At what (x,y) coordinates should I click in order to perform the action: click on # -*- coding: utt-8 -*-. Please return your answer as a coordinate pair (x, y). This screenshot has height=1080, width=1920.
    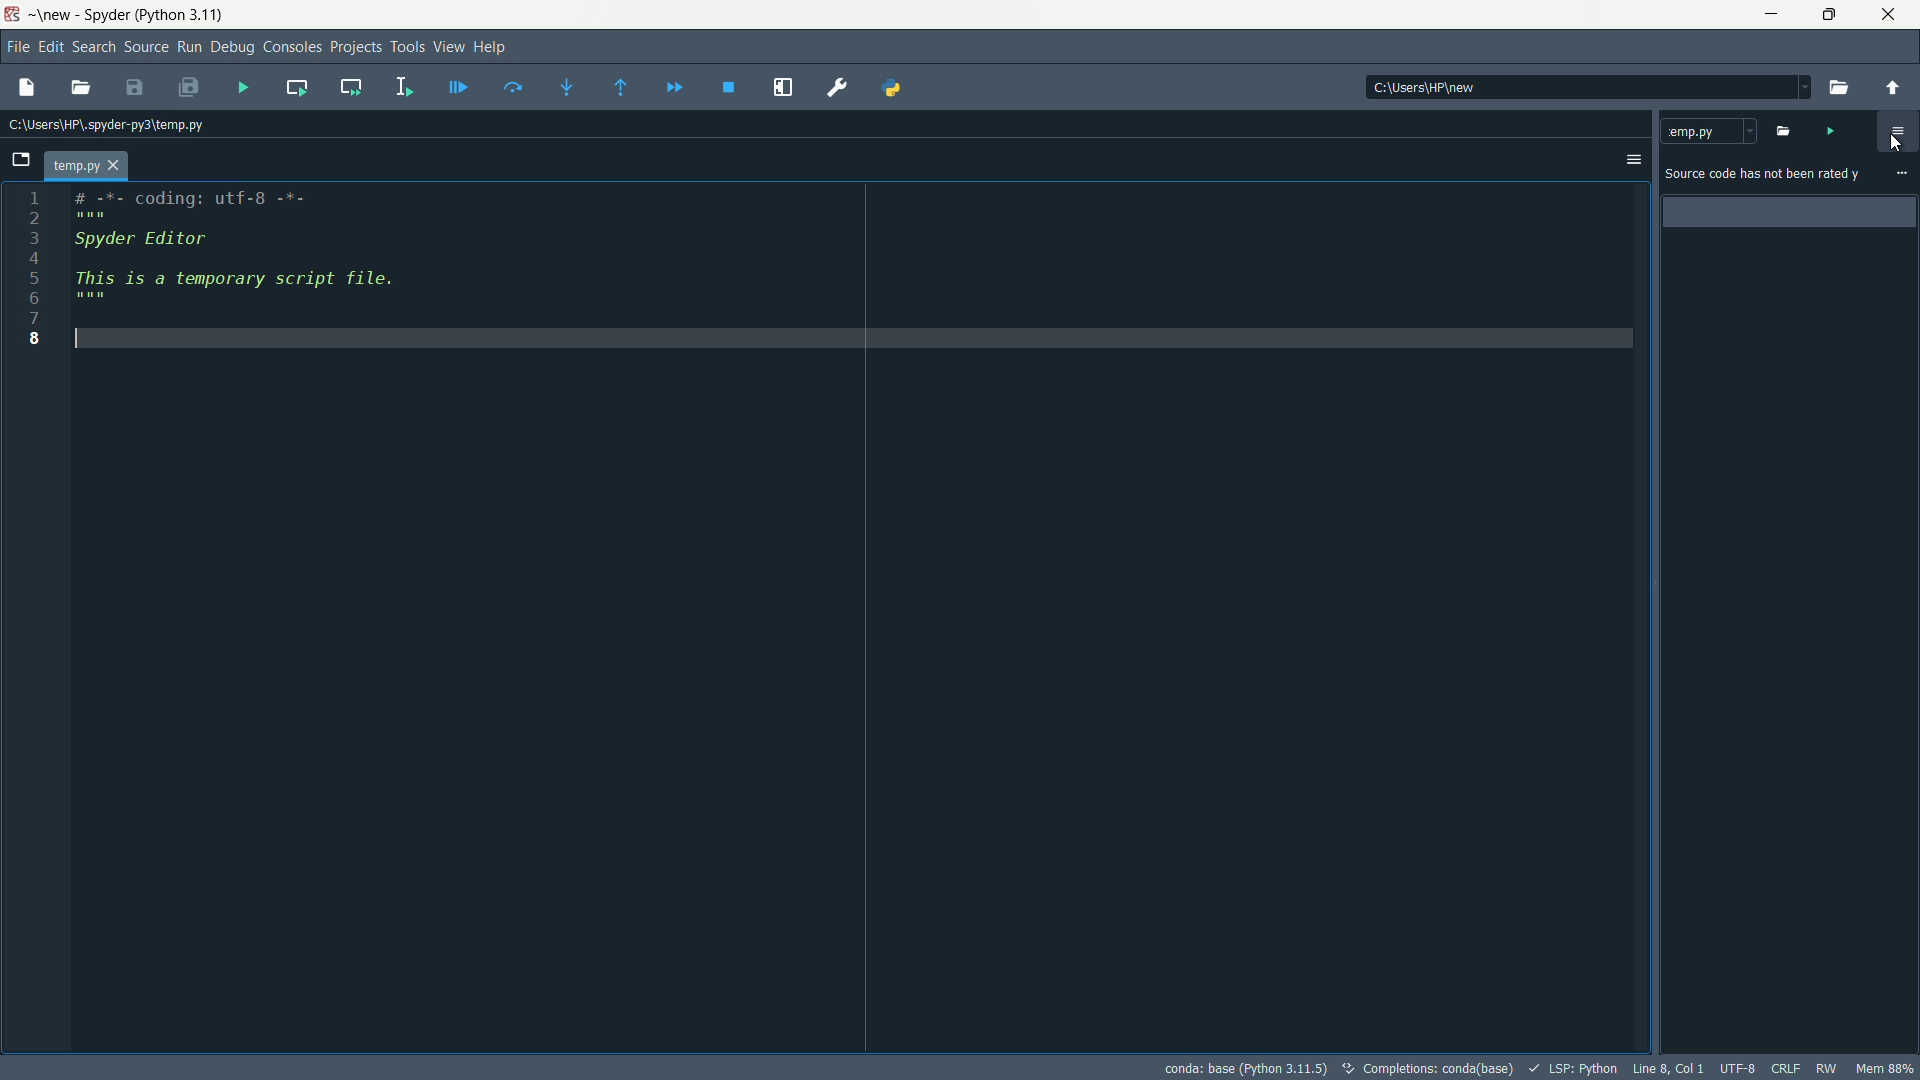
    Looking at the image, I should click on (197, 204).